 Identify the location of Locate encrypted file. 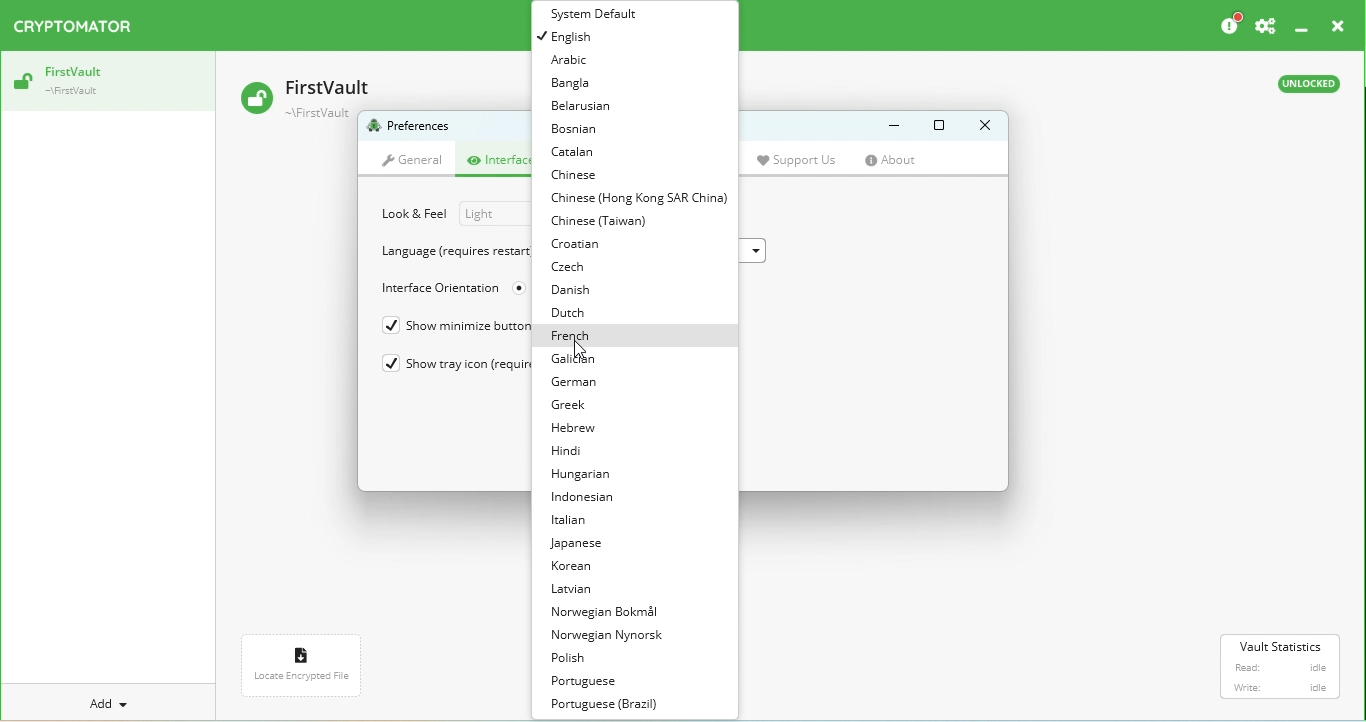
(305, 670).